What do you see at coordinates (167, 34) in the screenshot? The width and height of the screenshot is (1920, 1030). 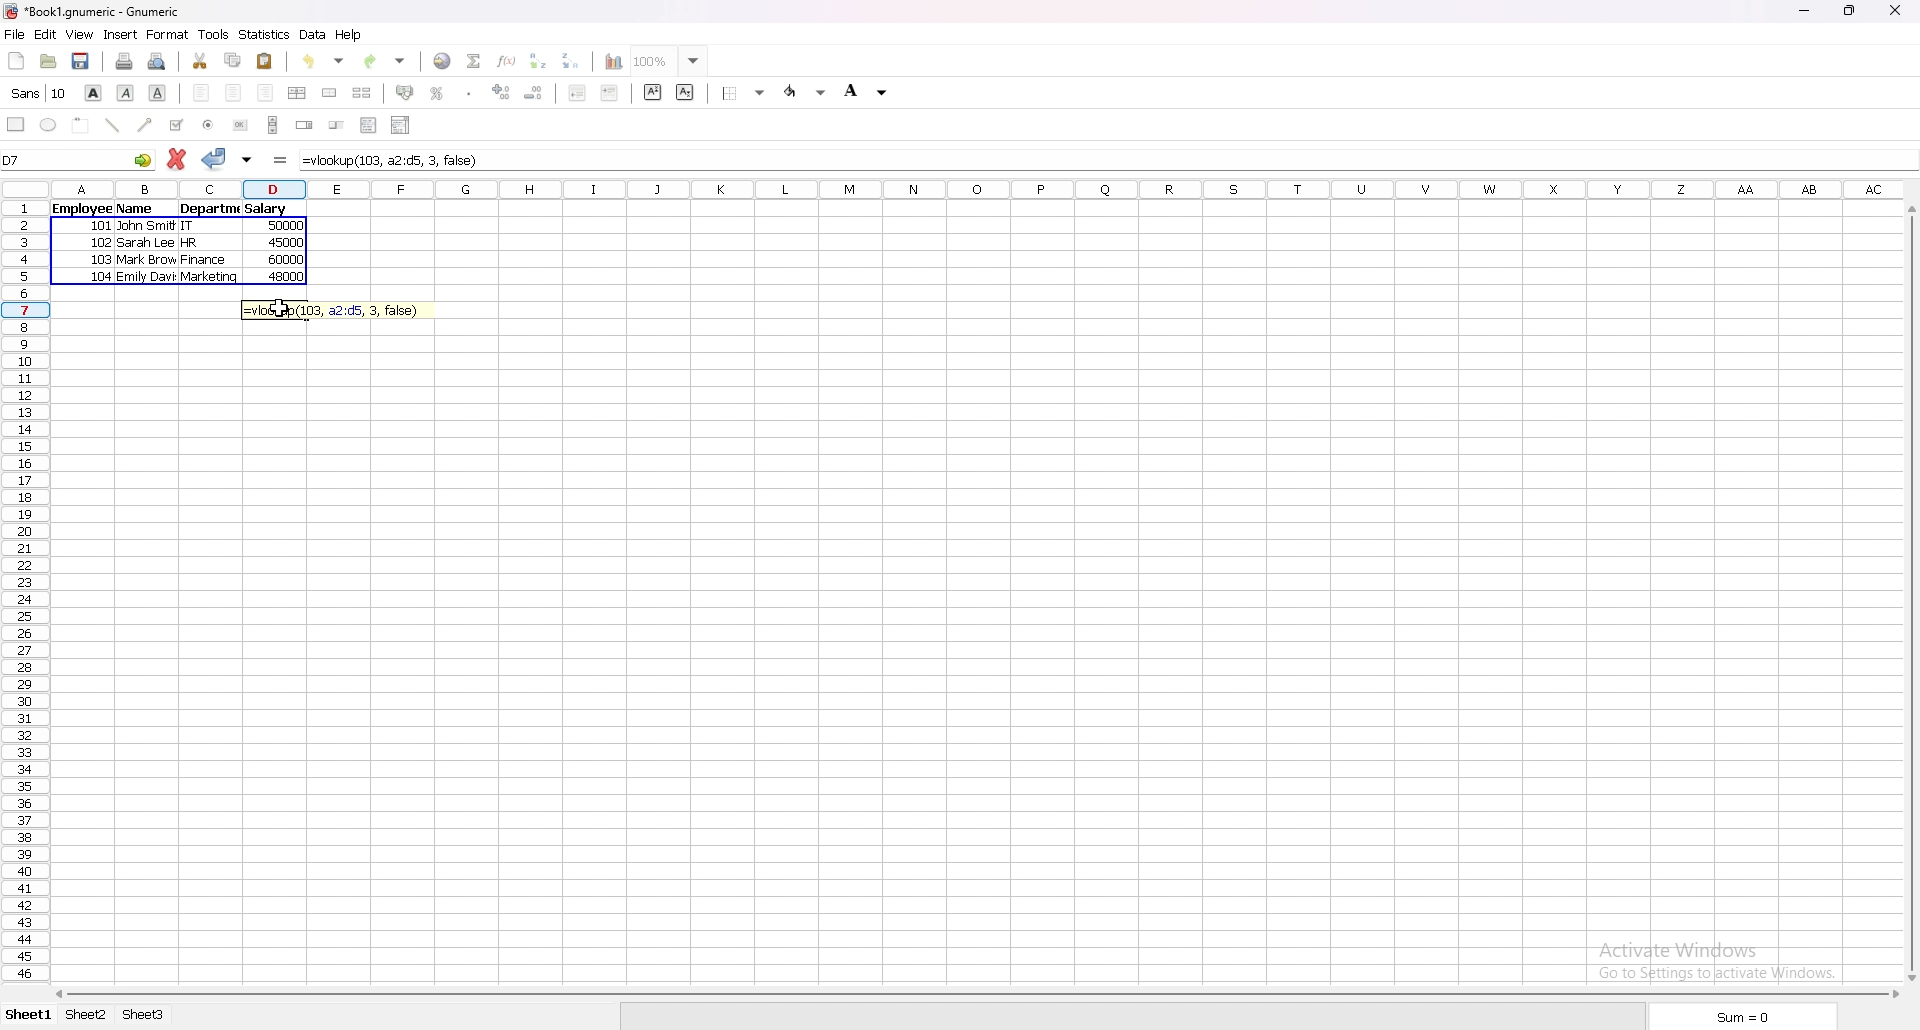 I see `format` at bounding box center [167, 34].